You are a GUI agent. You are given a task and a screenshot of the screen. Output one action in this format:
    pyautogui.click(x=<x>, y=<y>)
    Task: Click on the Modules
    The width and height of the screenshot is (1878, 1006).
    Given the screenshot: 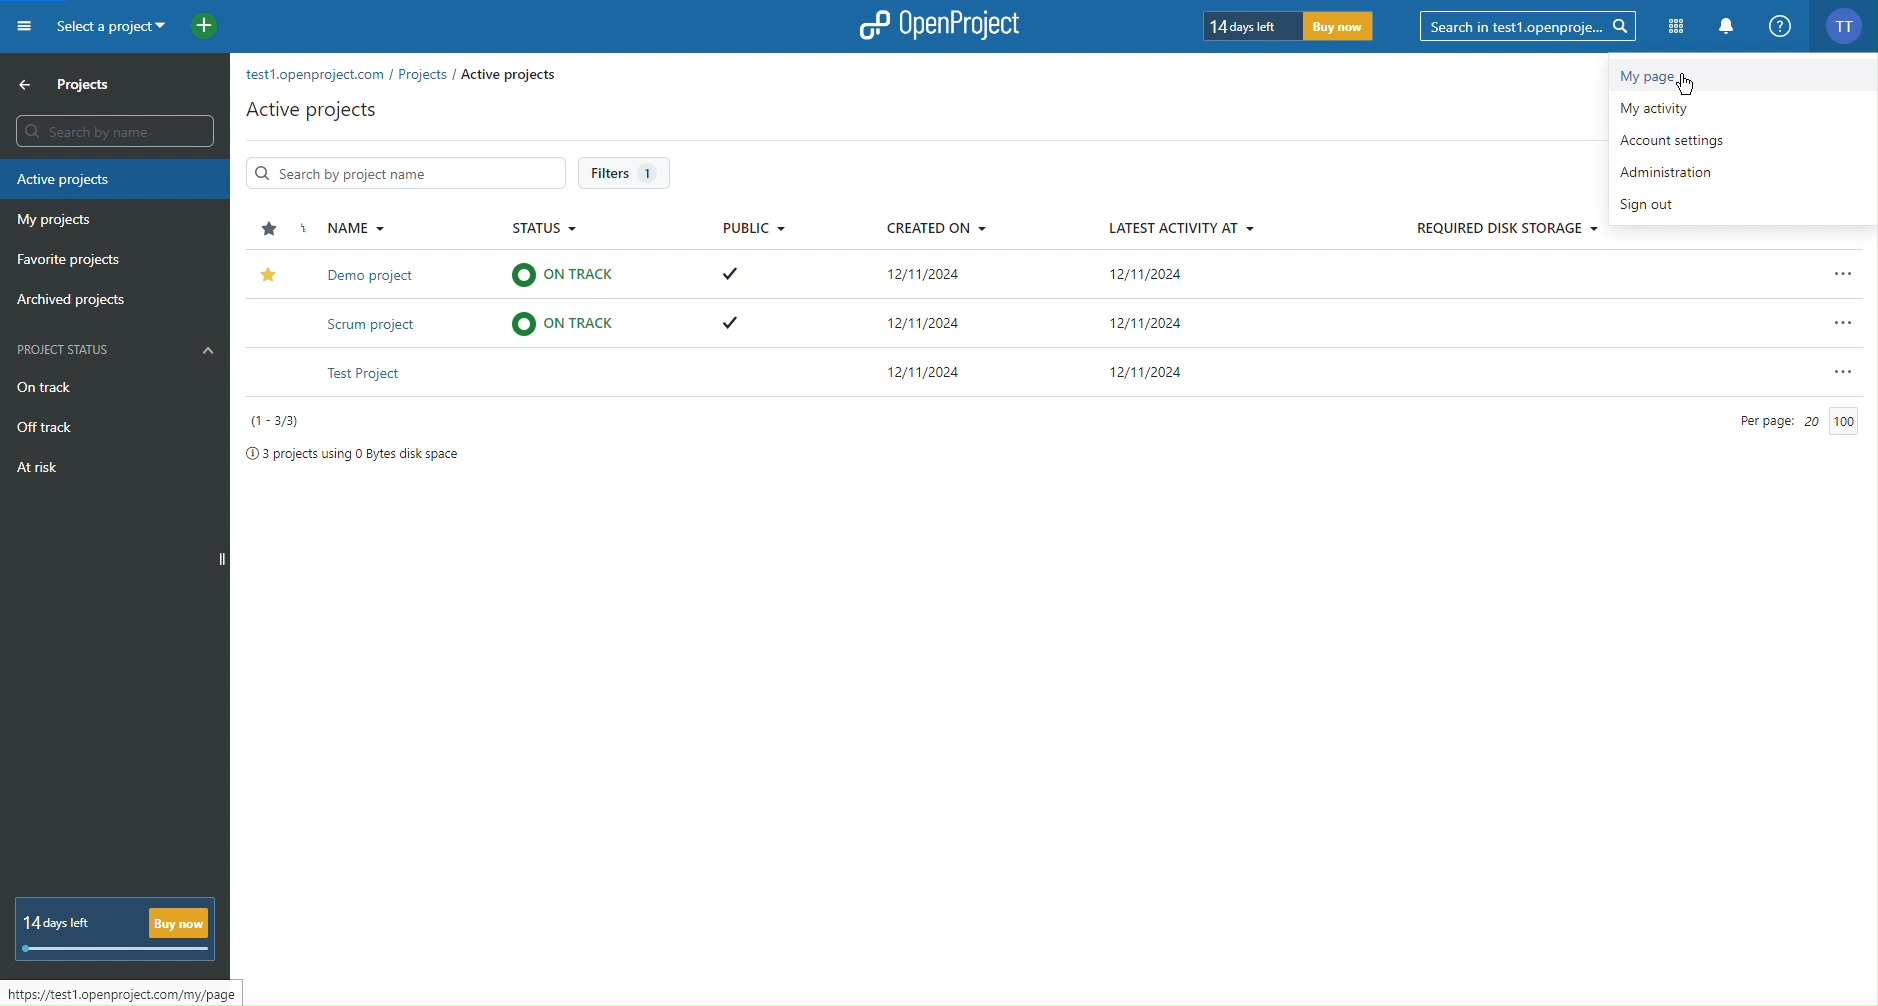 What is the action you would take?
    pyautogui.click(x=1677, y=26)
    